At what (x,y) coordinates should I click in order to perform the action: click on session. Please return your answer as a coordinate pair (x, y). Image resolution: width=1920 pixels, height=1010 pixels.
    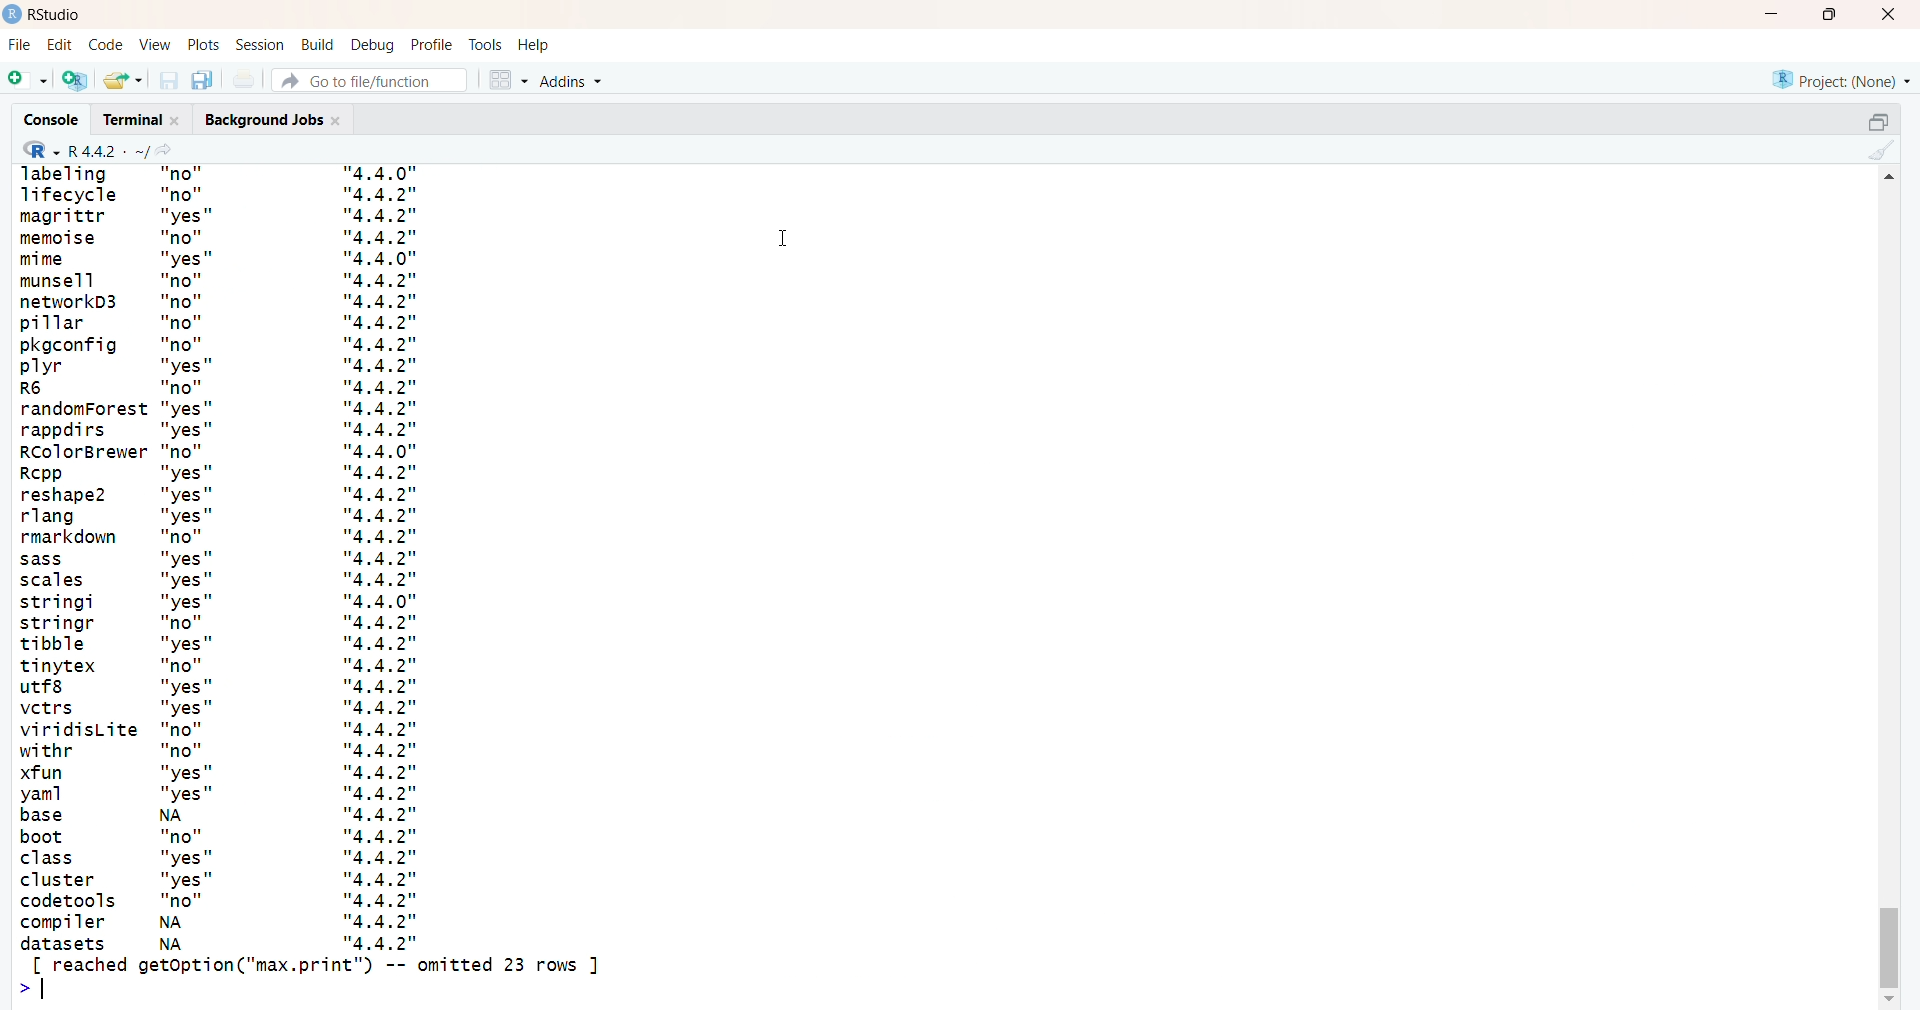
    Looking at the image, I should click on (260, 45).